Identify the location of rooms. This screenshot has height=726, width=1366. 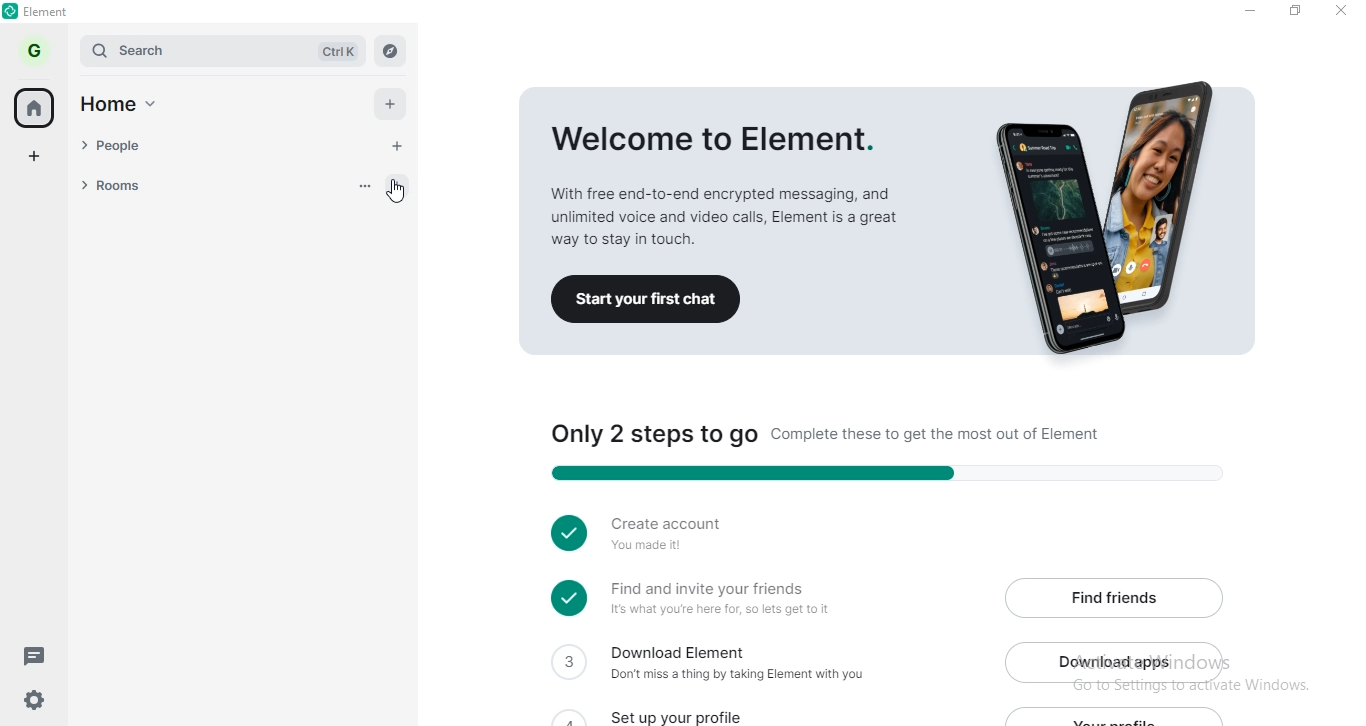
(225, 185).